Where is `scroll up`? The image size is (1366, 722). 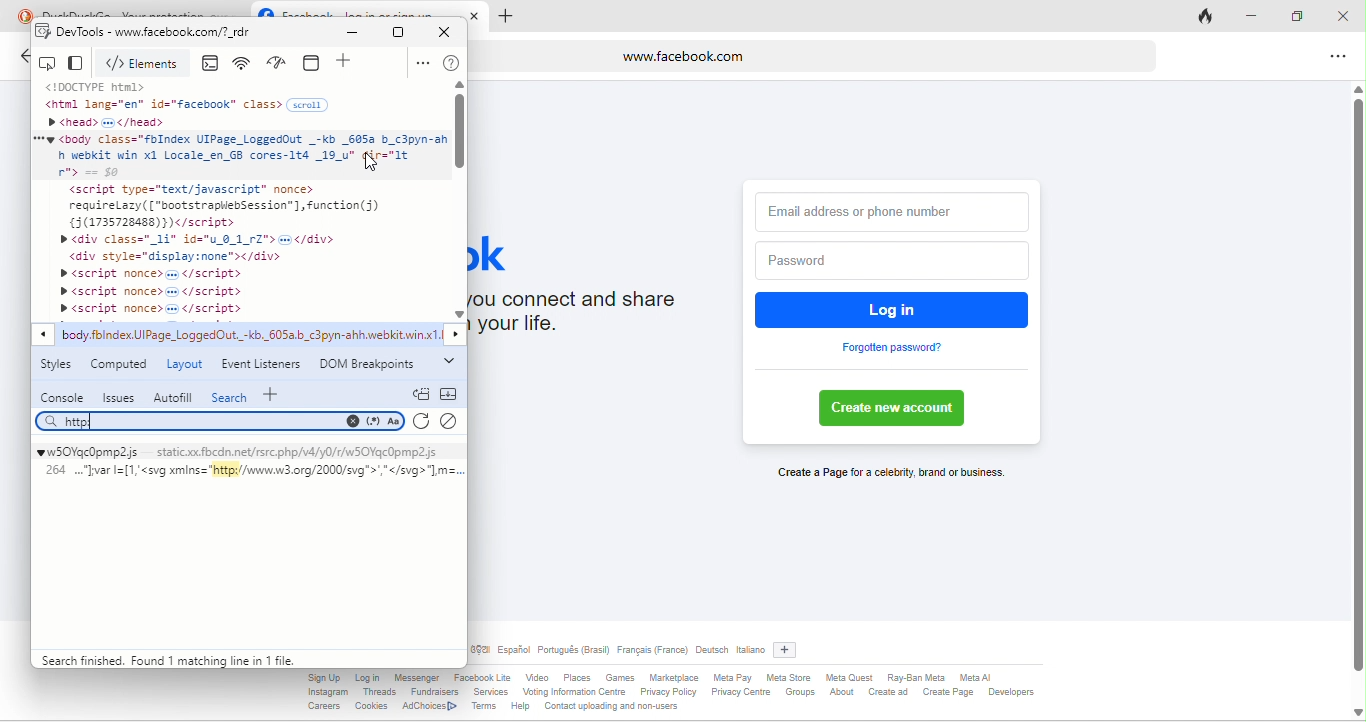
scroll up is located at coordinates (459, 86).